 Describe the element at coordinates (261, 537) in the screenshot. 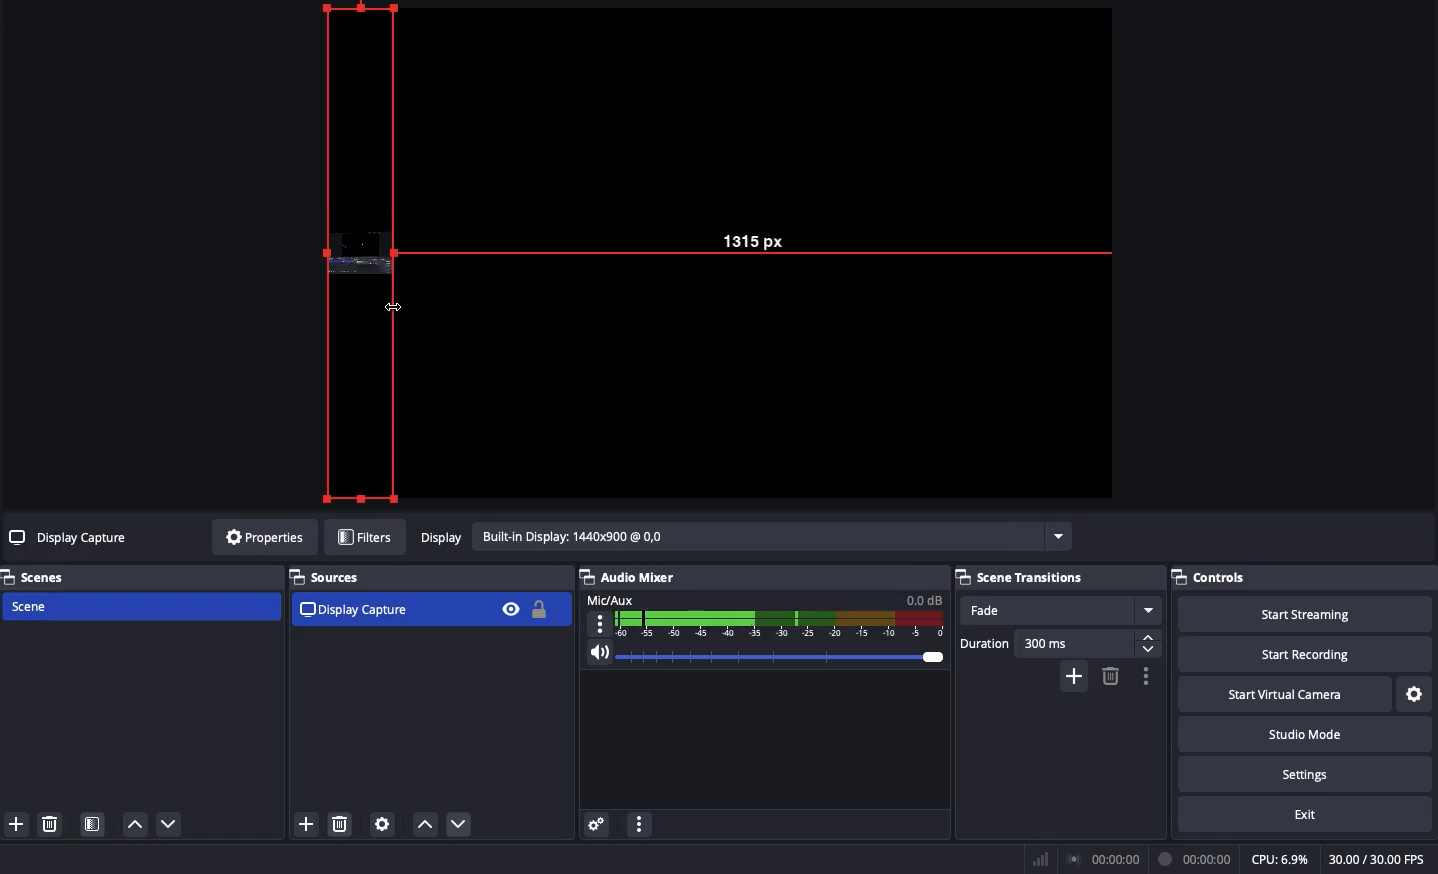

I see `Properties` at that location.